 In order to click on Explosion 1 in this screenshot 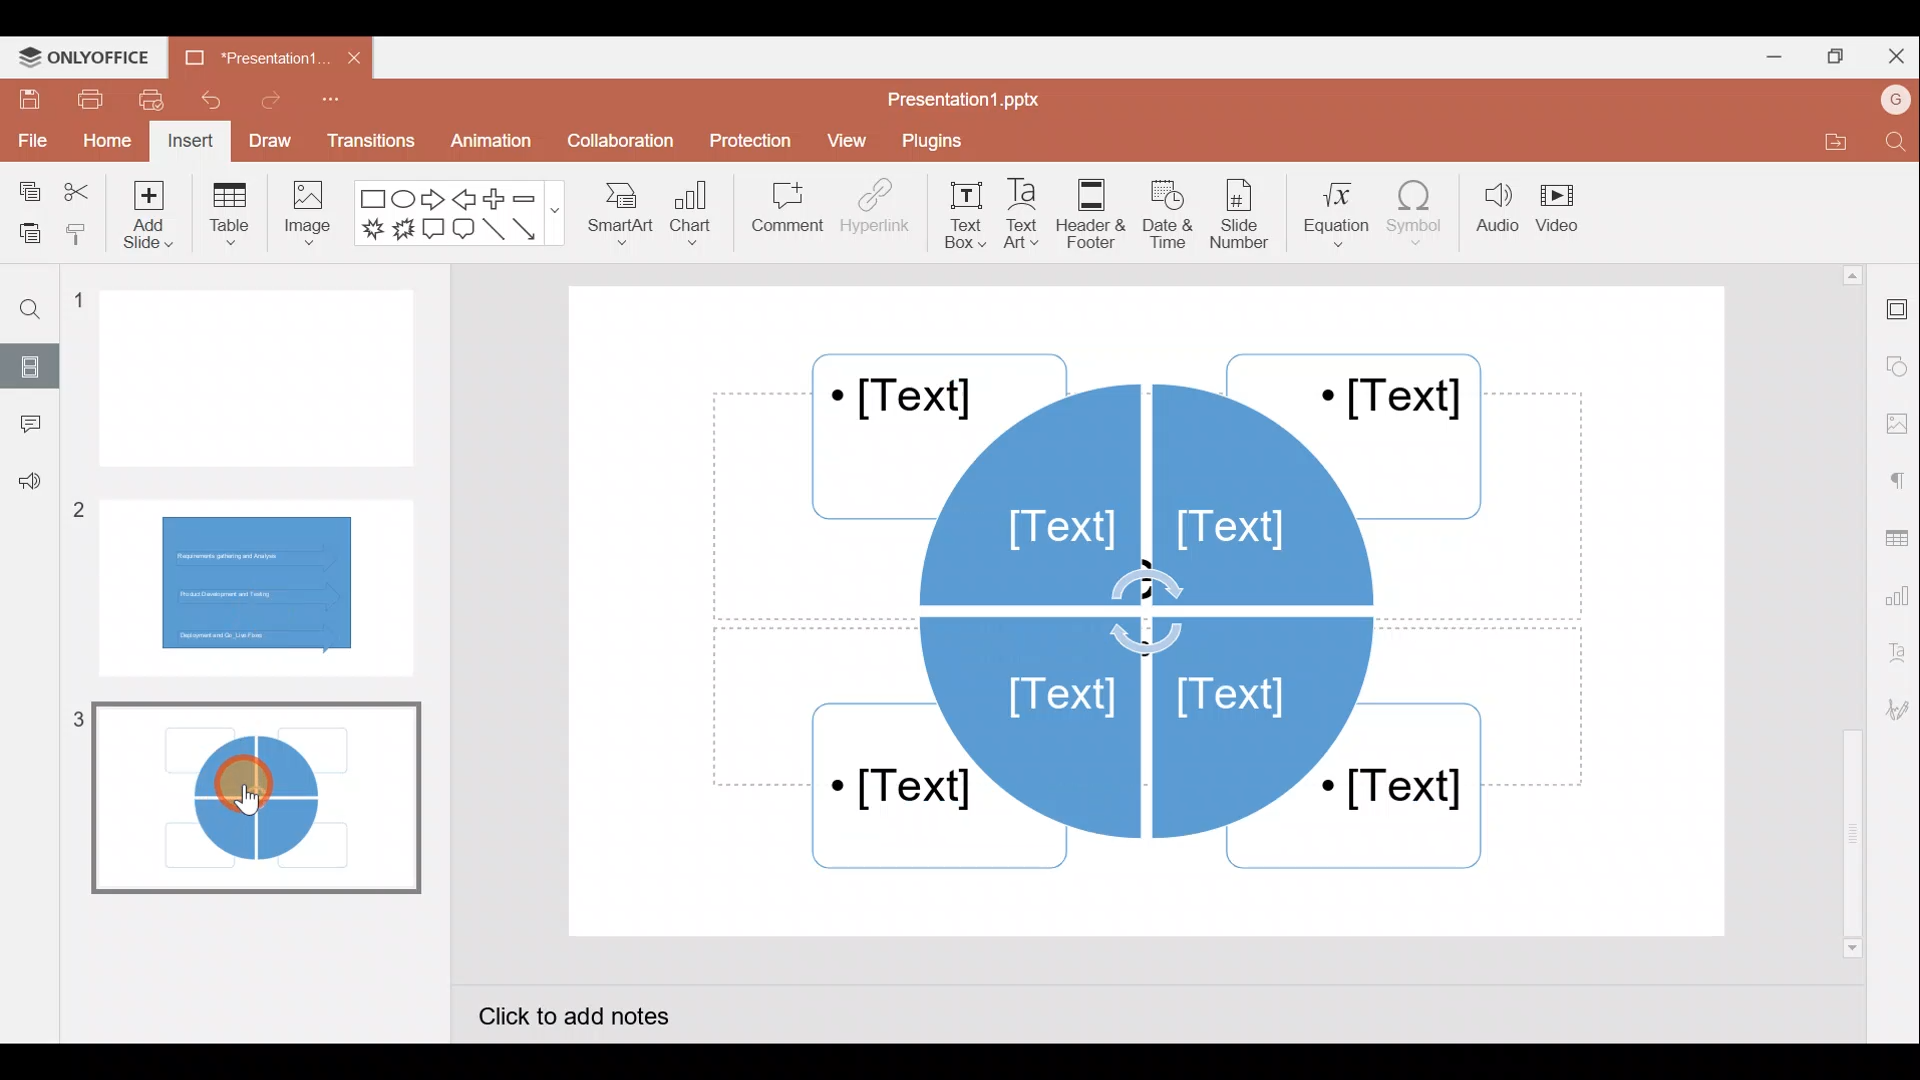, I will do `click(371, 227)`.